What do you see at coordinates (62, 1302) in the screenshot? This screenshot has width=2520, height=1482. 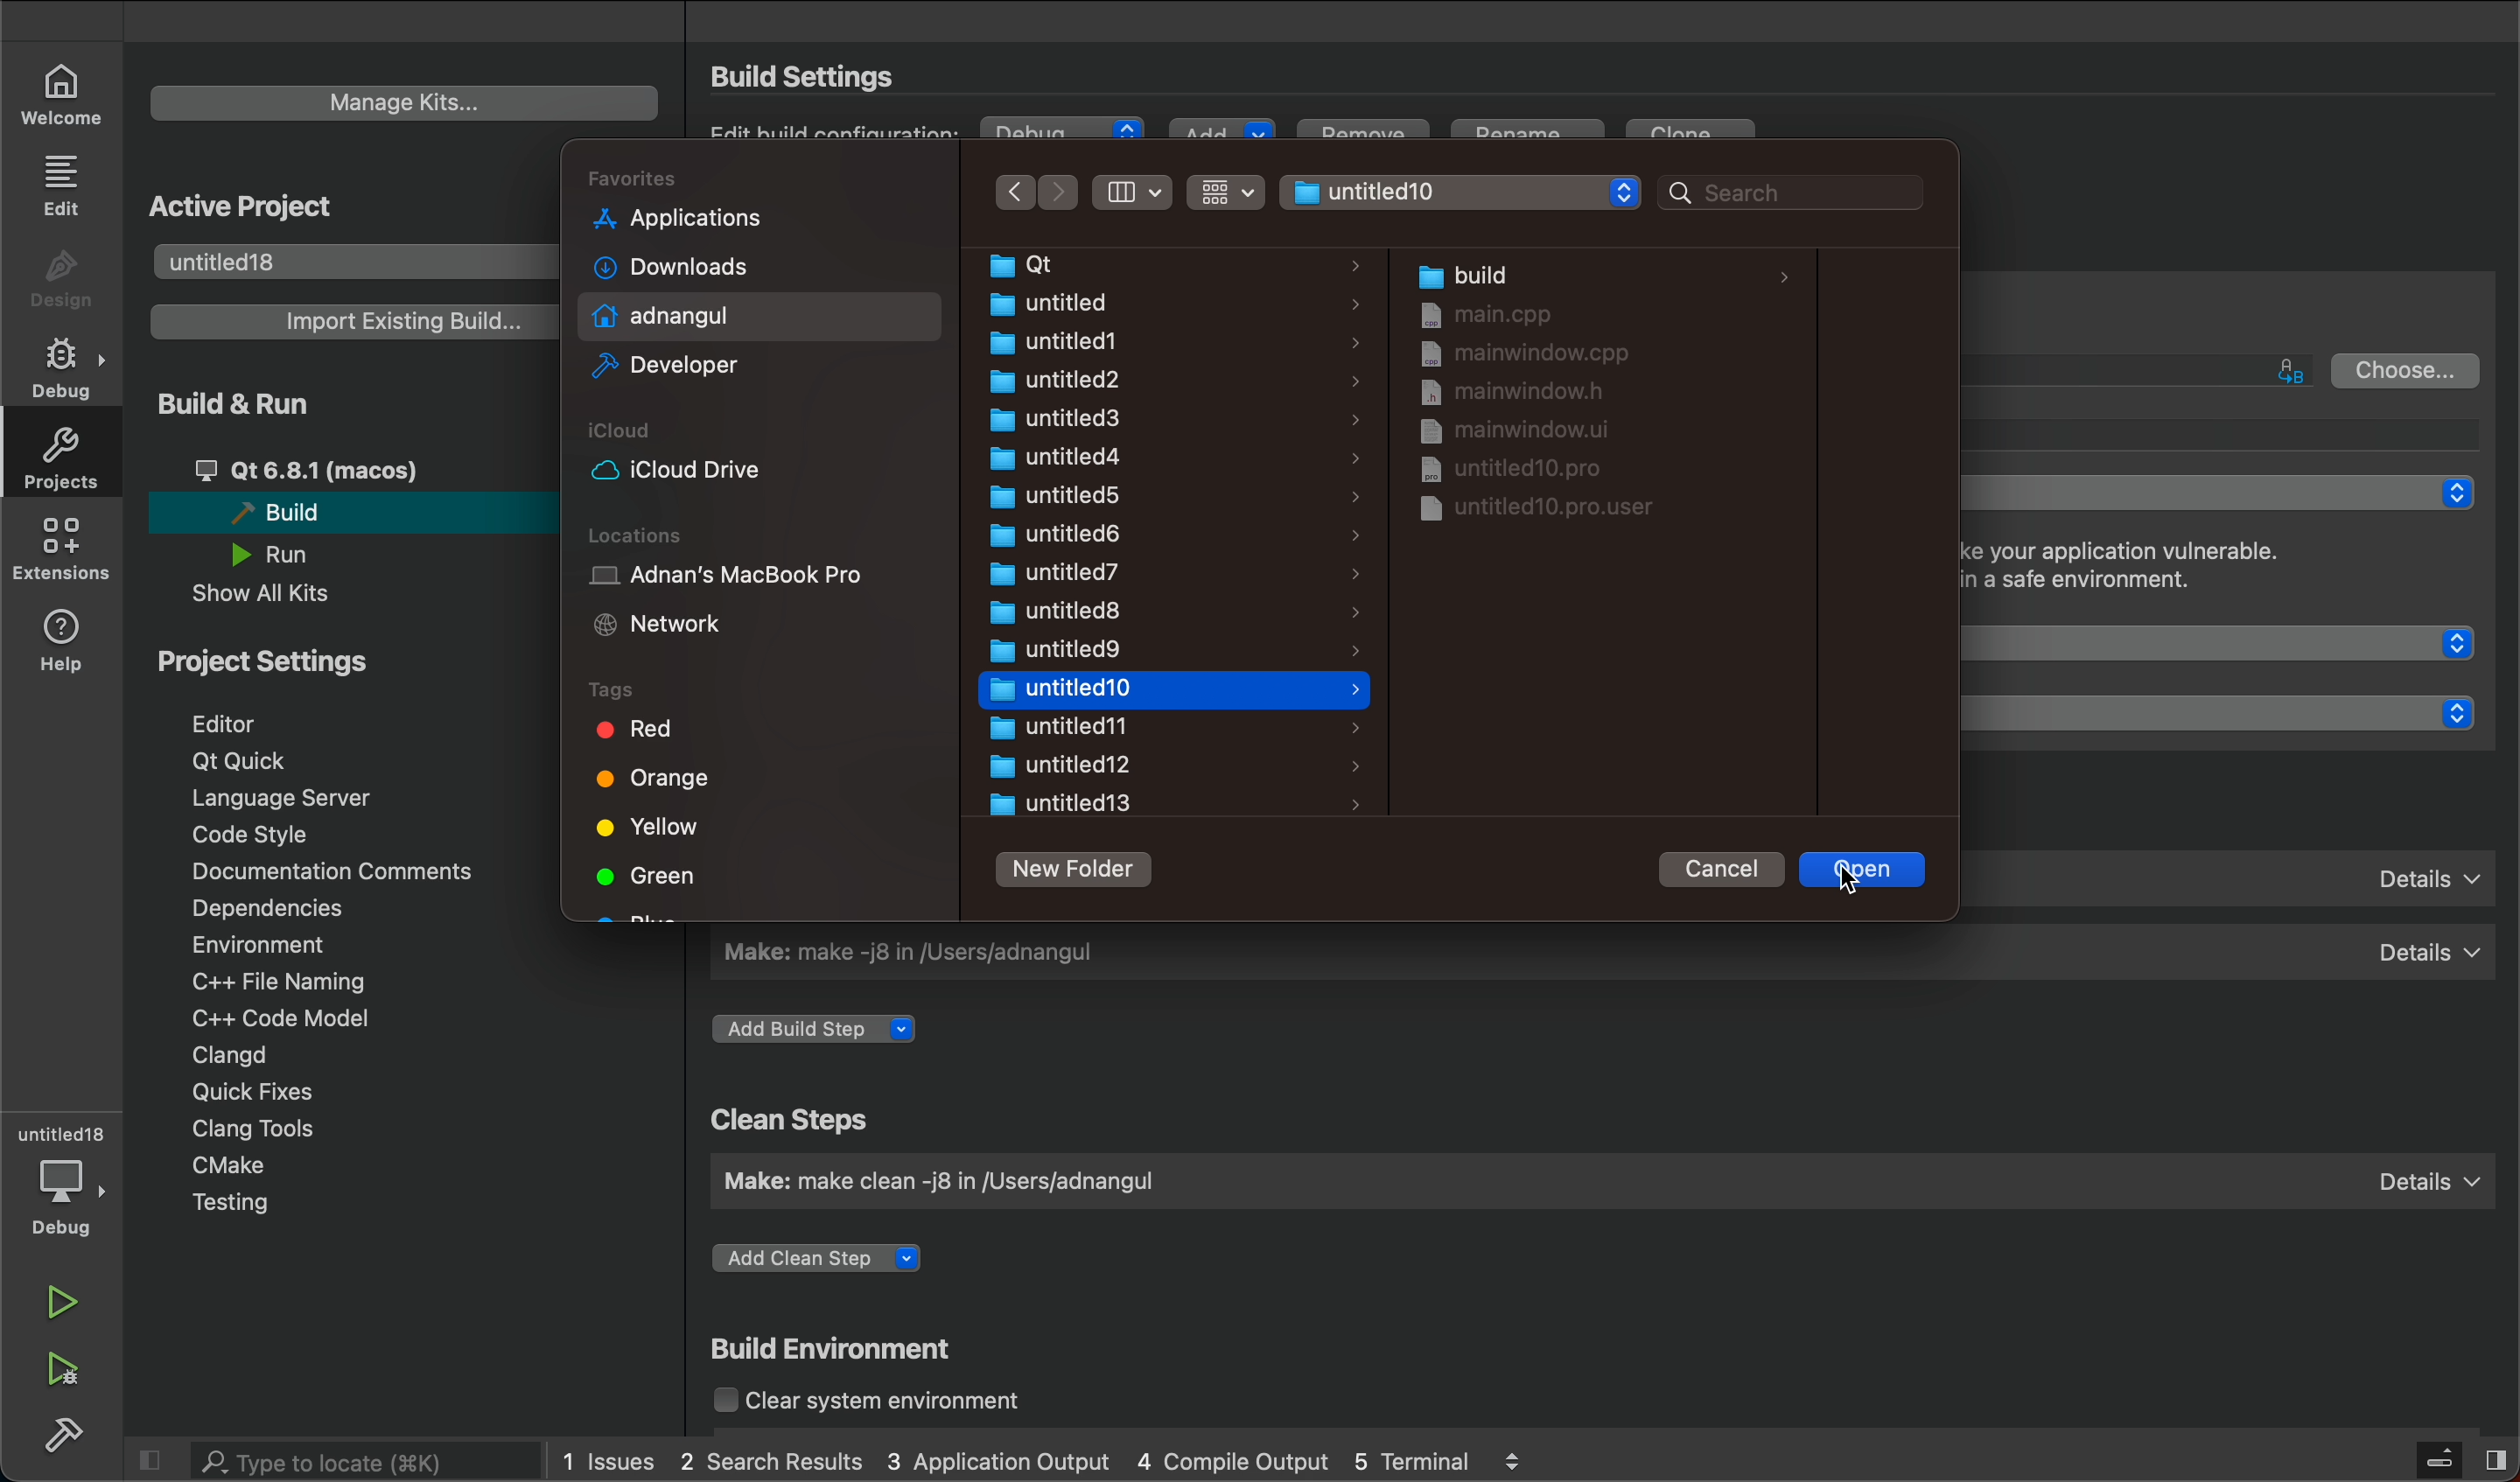 I see `run` at bounding box center [62, 1302].